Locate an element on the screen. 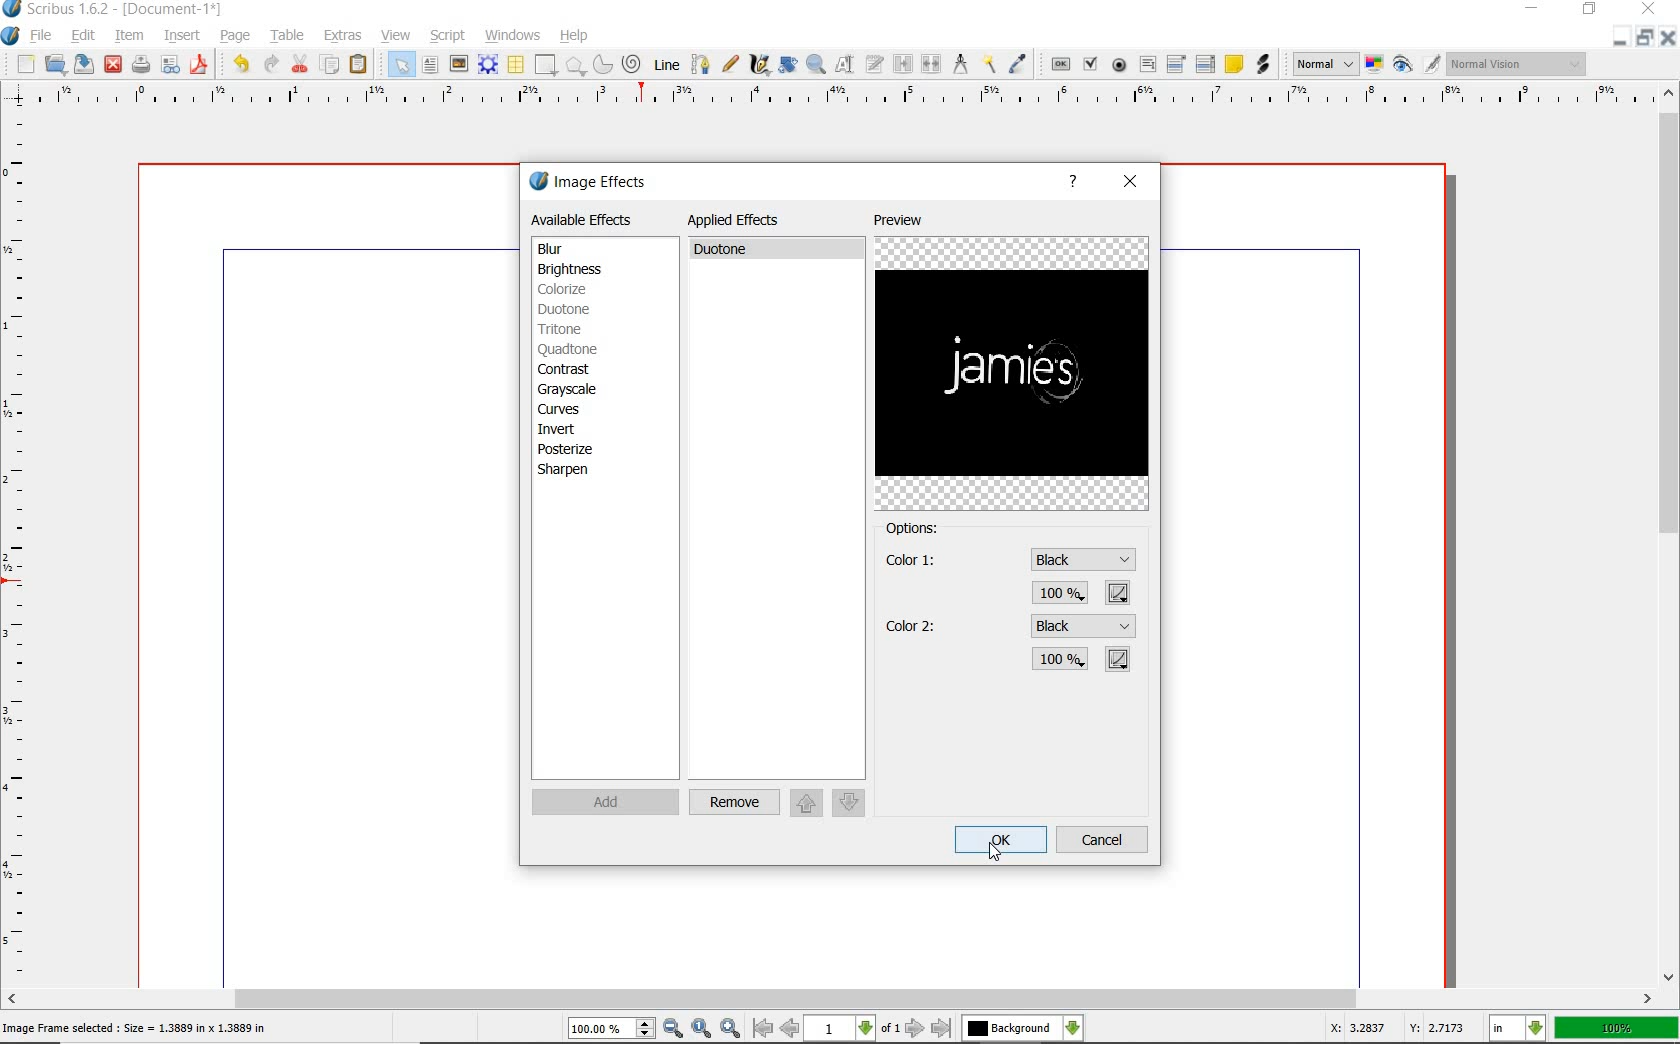  available effects is located at coordinates (588, 221).